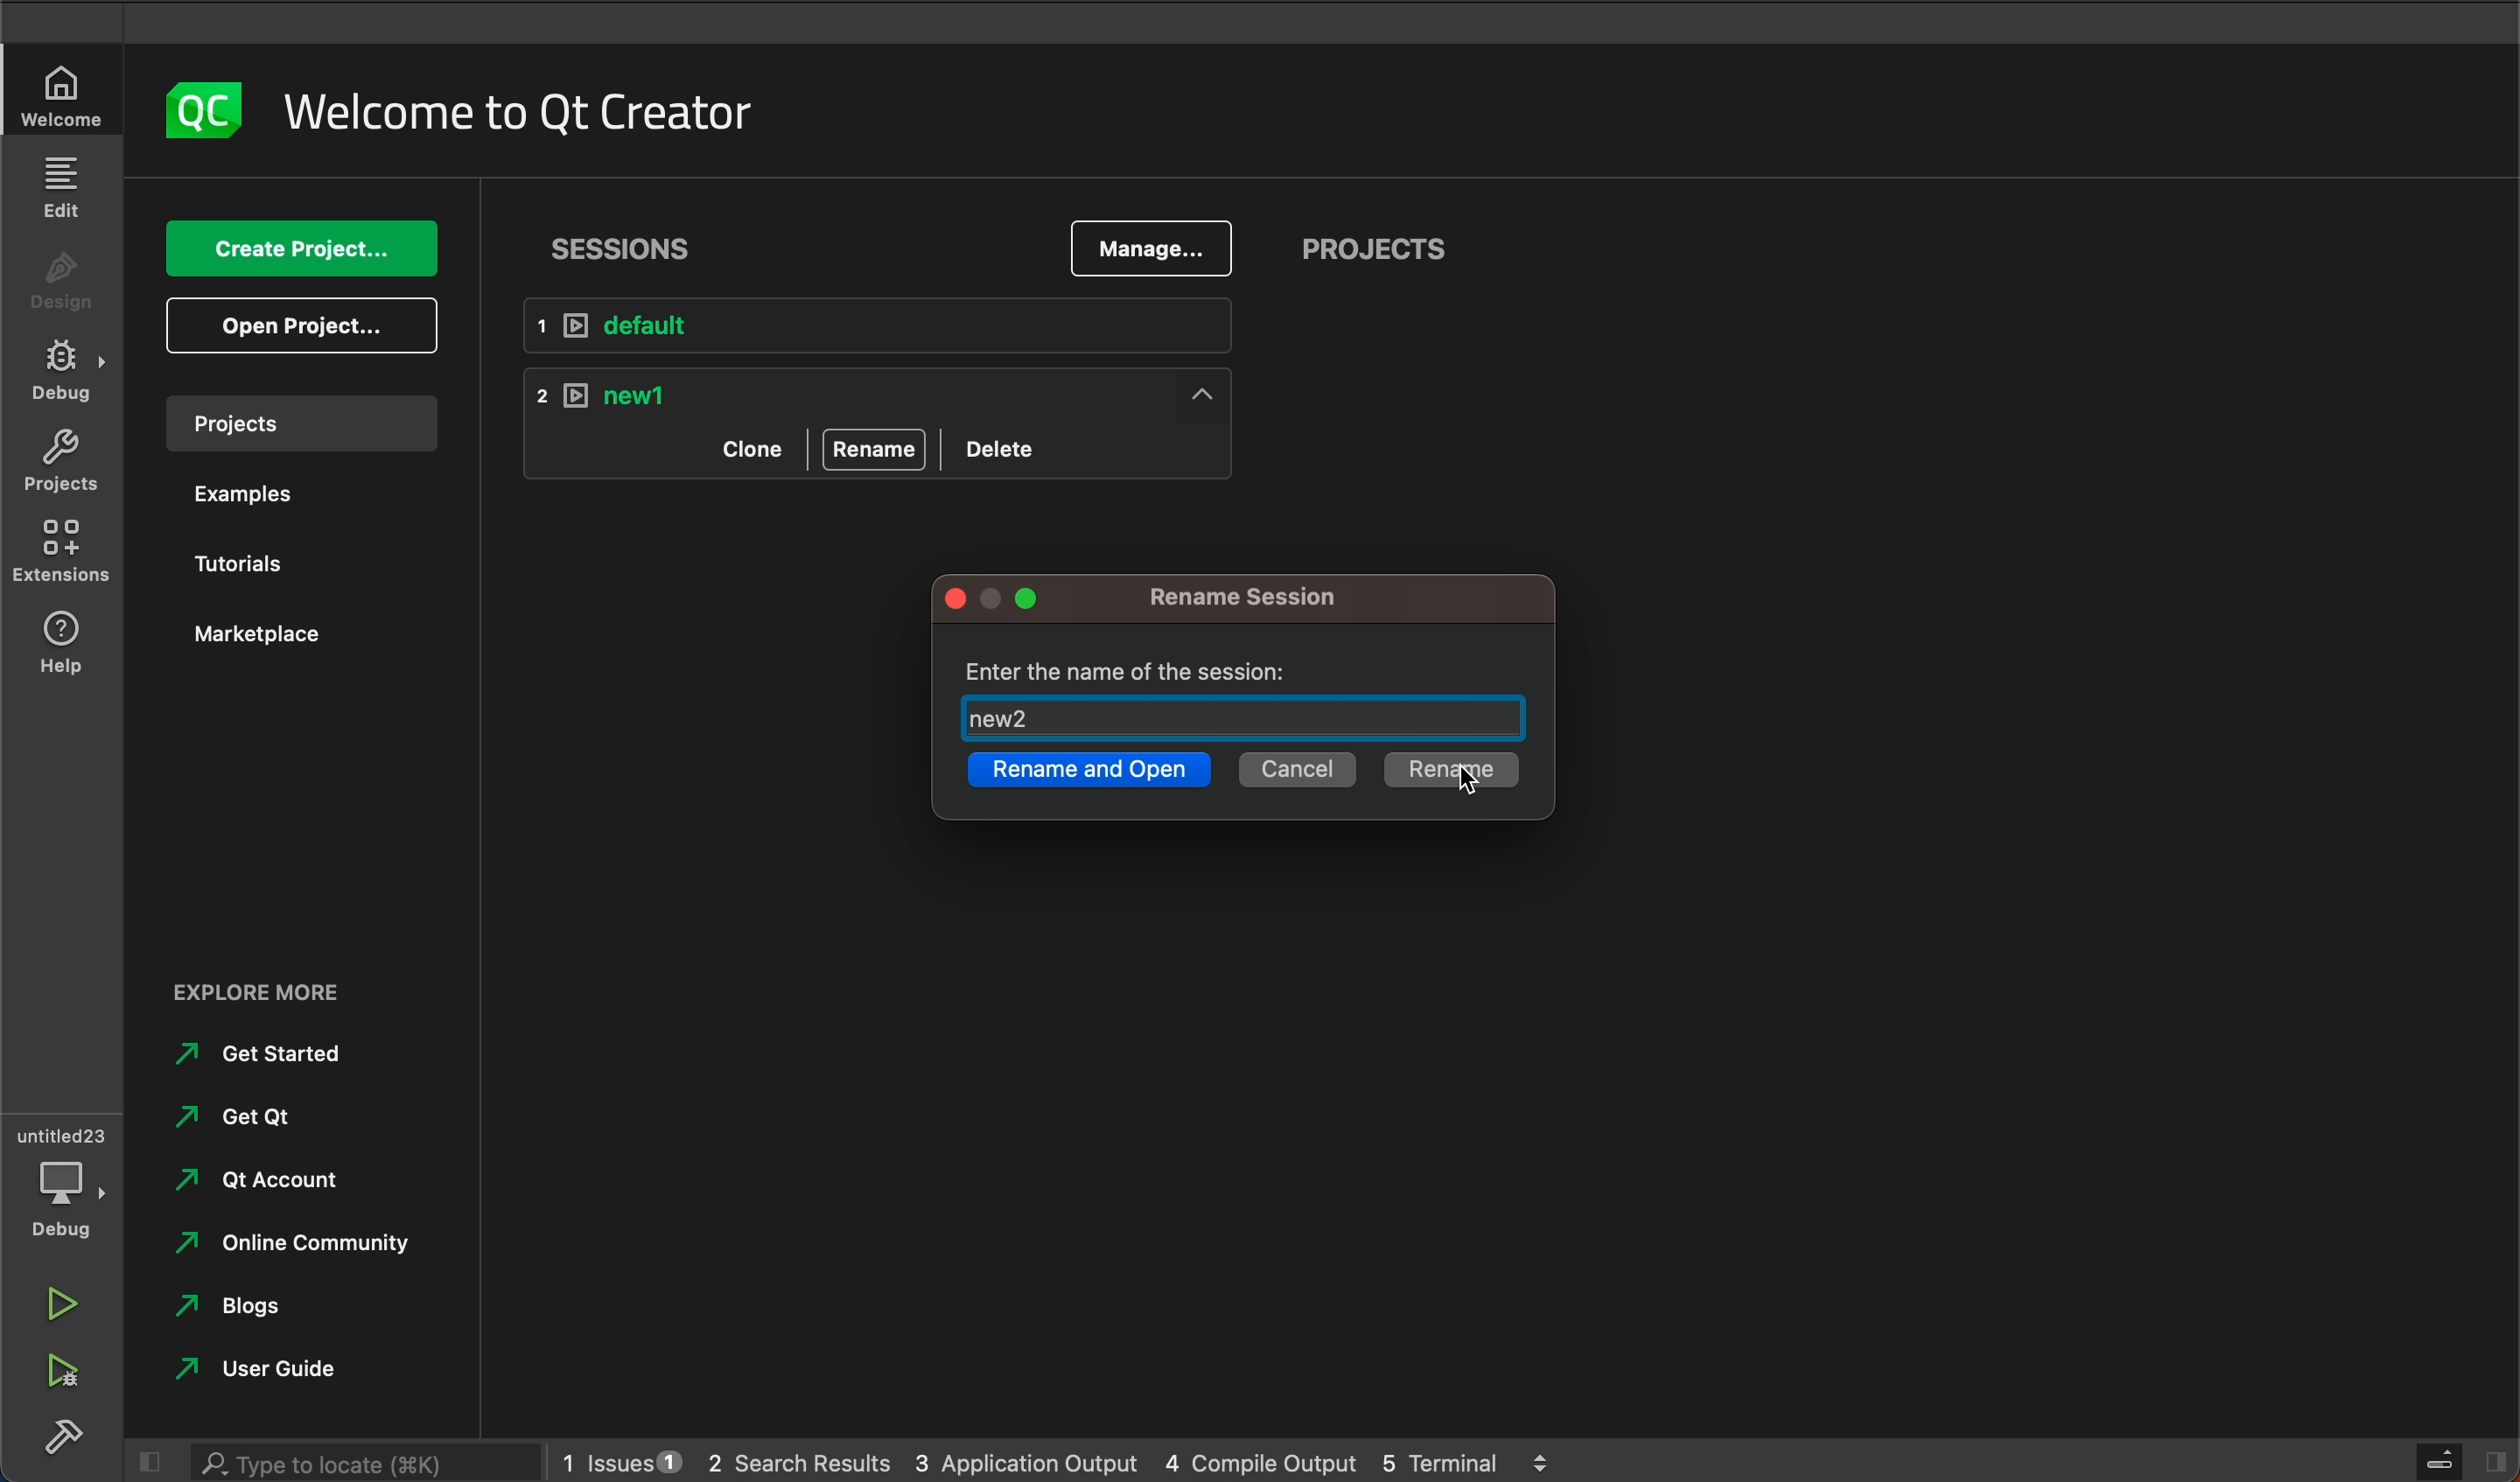 The width and height of the screenshot is (2520, 1482). What do you see at coordinates (64, 378) in the screenshot?
I see `debug` at bounding box center [64, 378].